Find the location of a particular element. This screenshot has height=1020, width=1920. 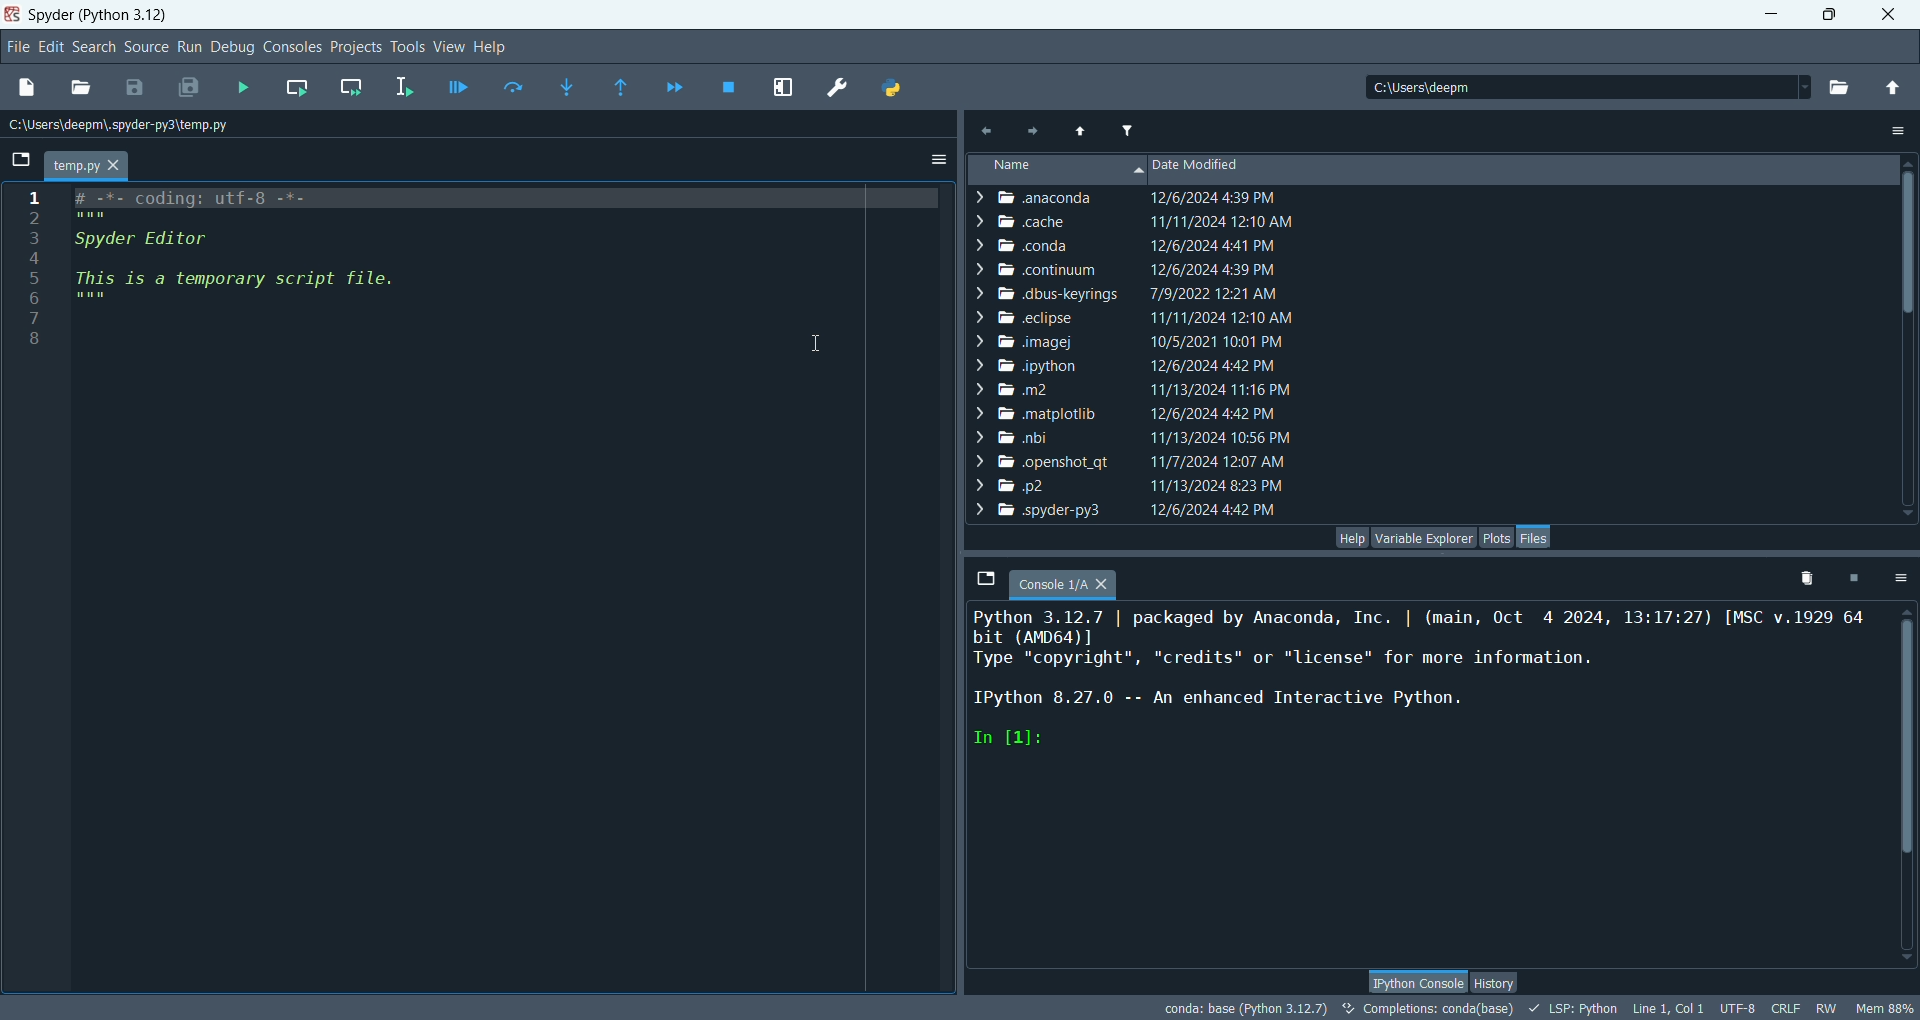

browse a working directory is located at coordinates (1839, 88).